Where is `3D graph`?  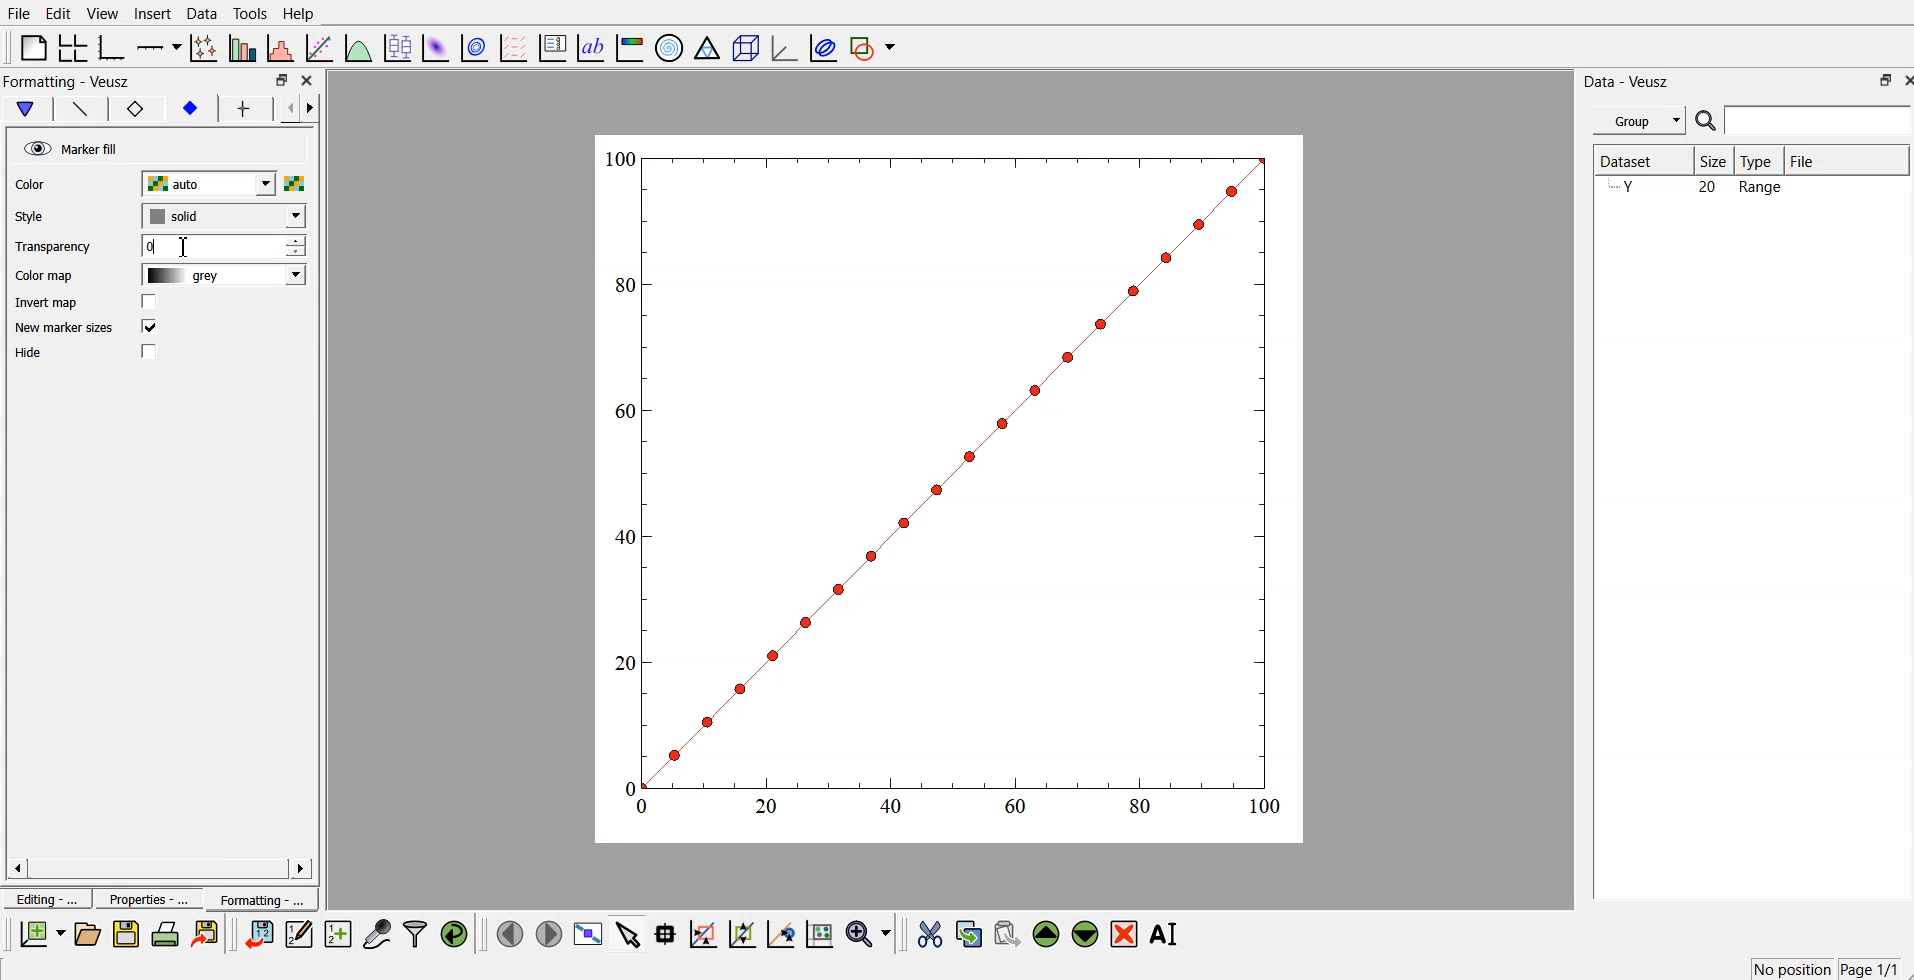 3D graph is located at coordinates (782, 47).